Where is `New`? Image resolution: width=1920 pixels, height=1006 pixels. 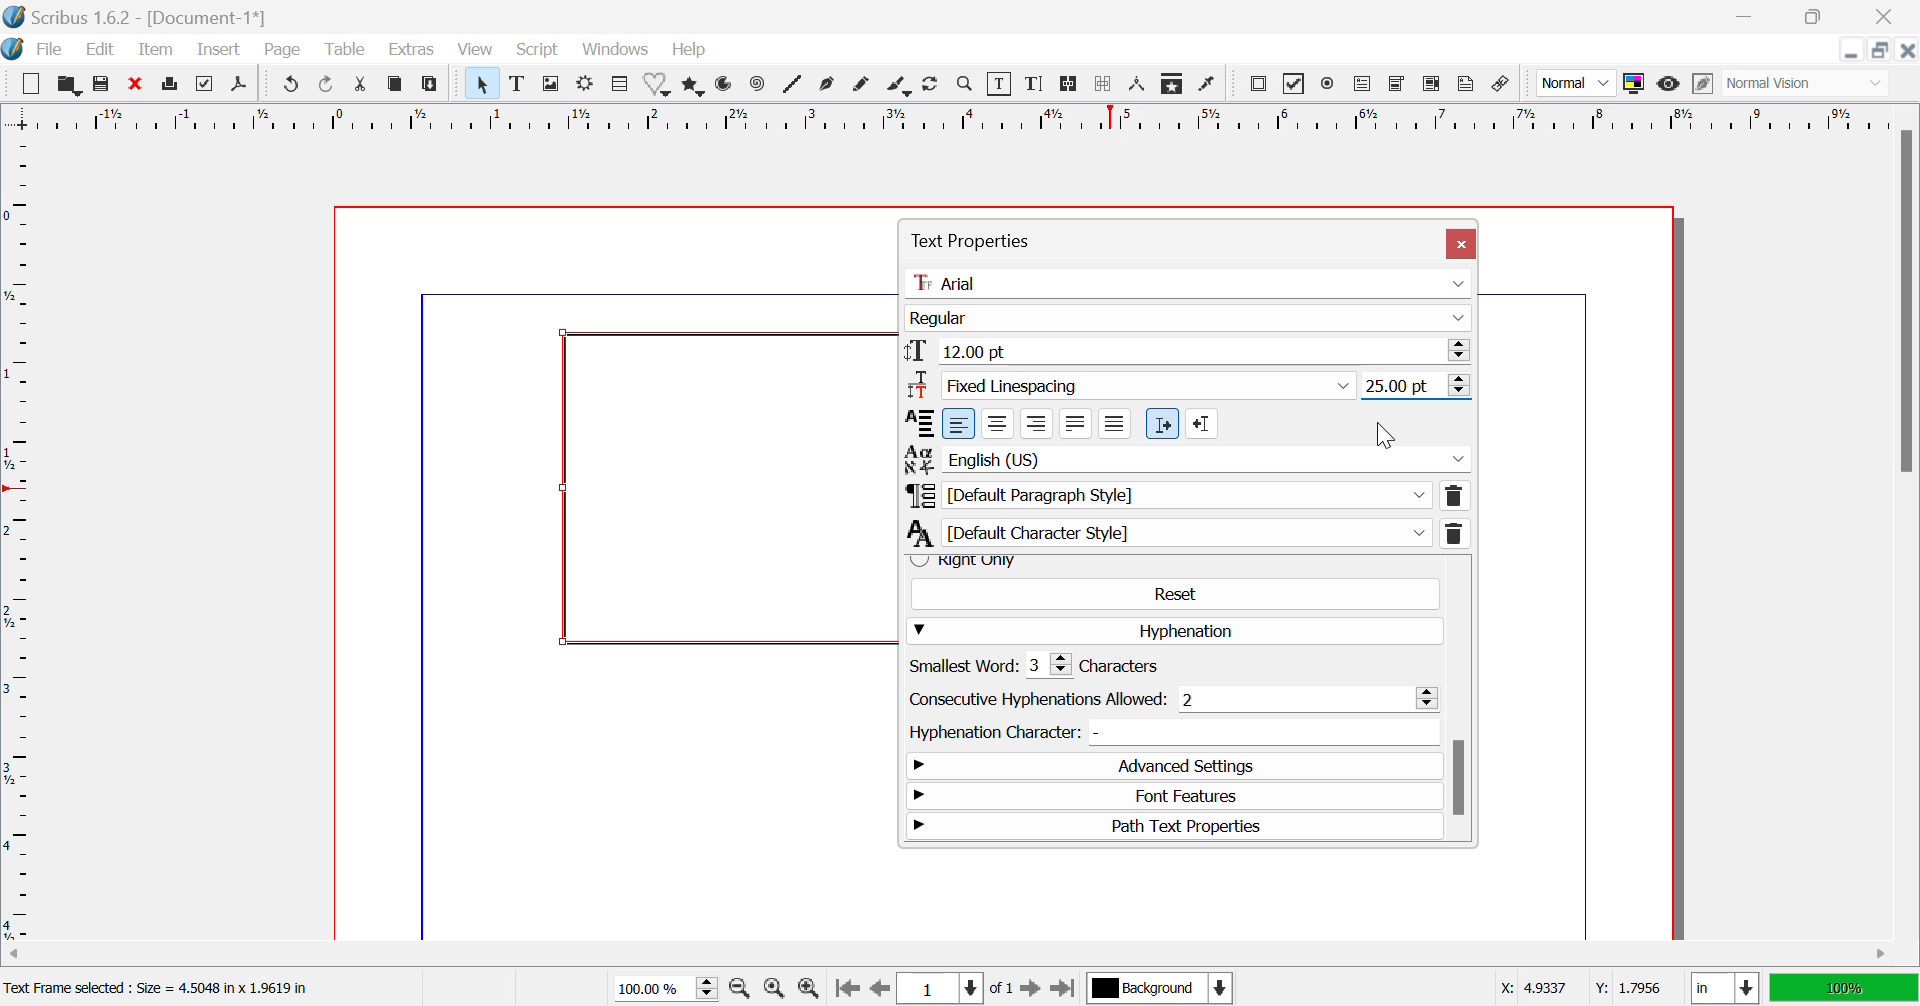
New is located at coordinates (30, 83).